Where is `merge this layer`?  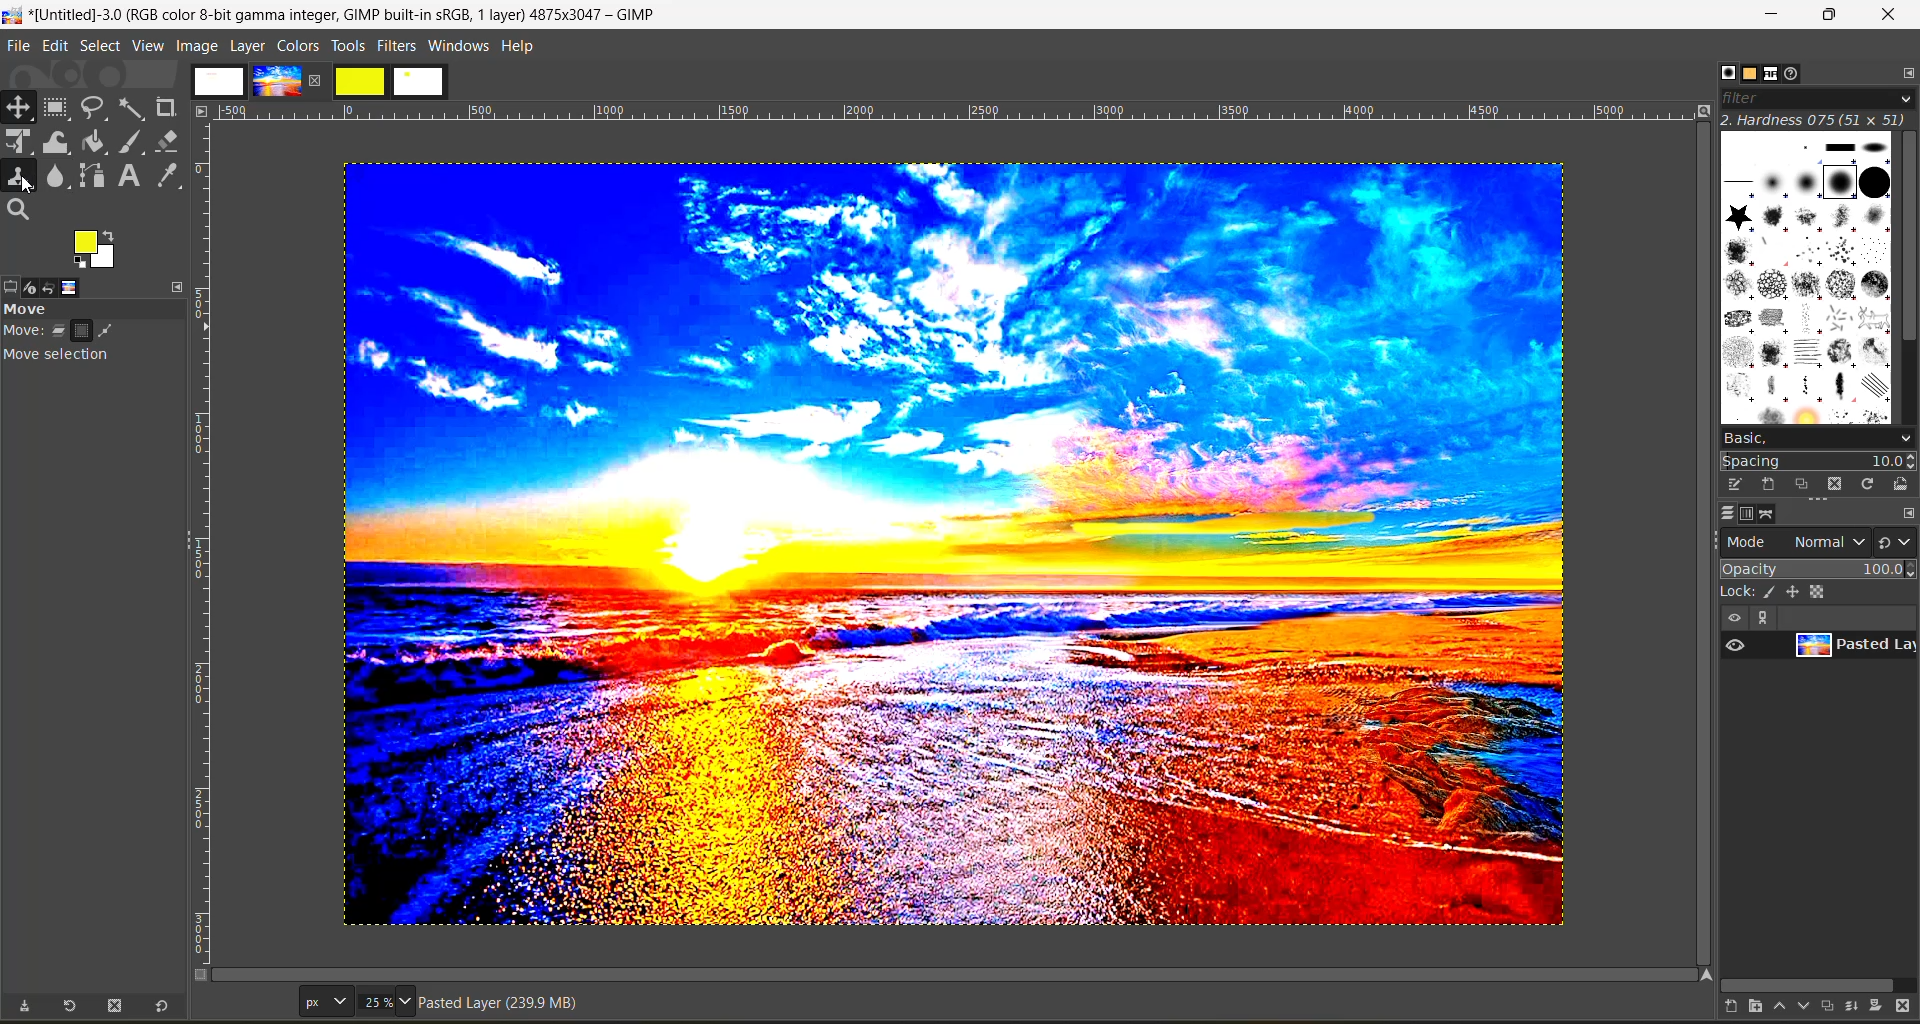
merge this layer is located at coordinates (1851, 1005).